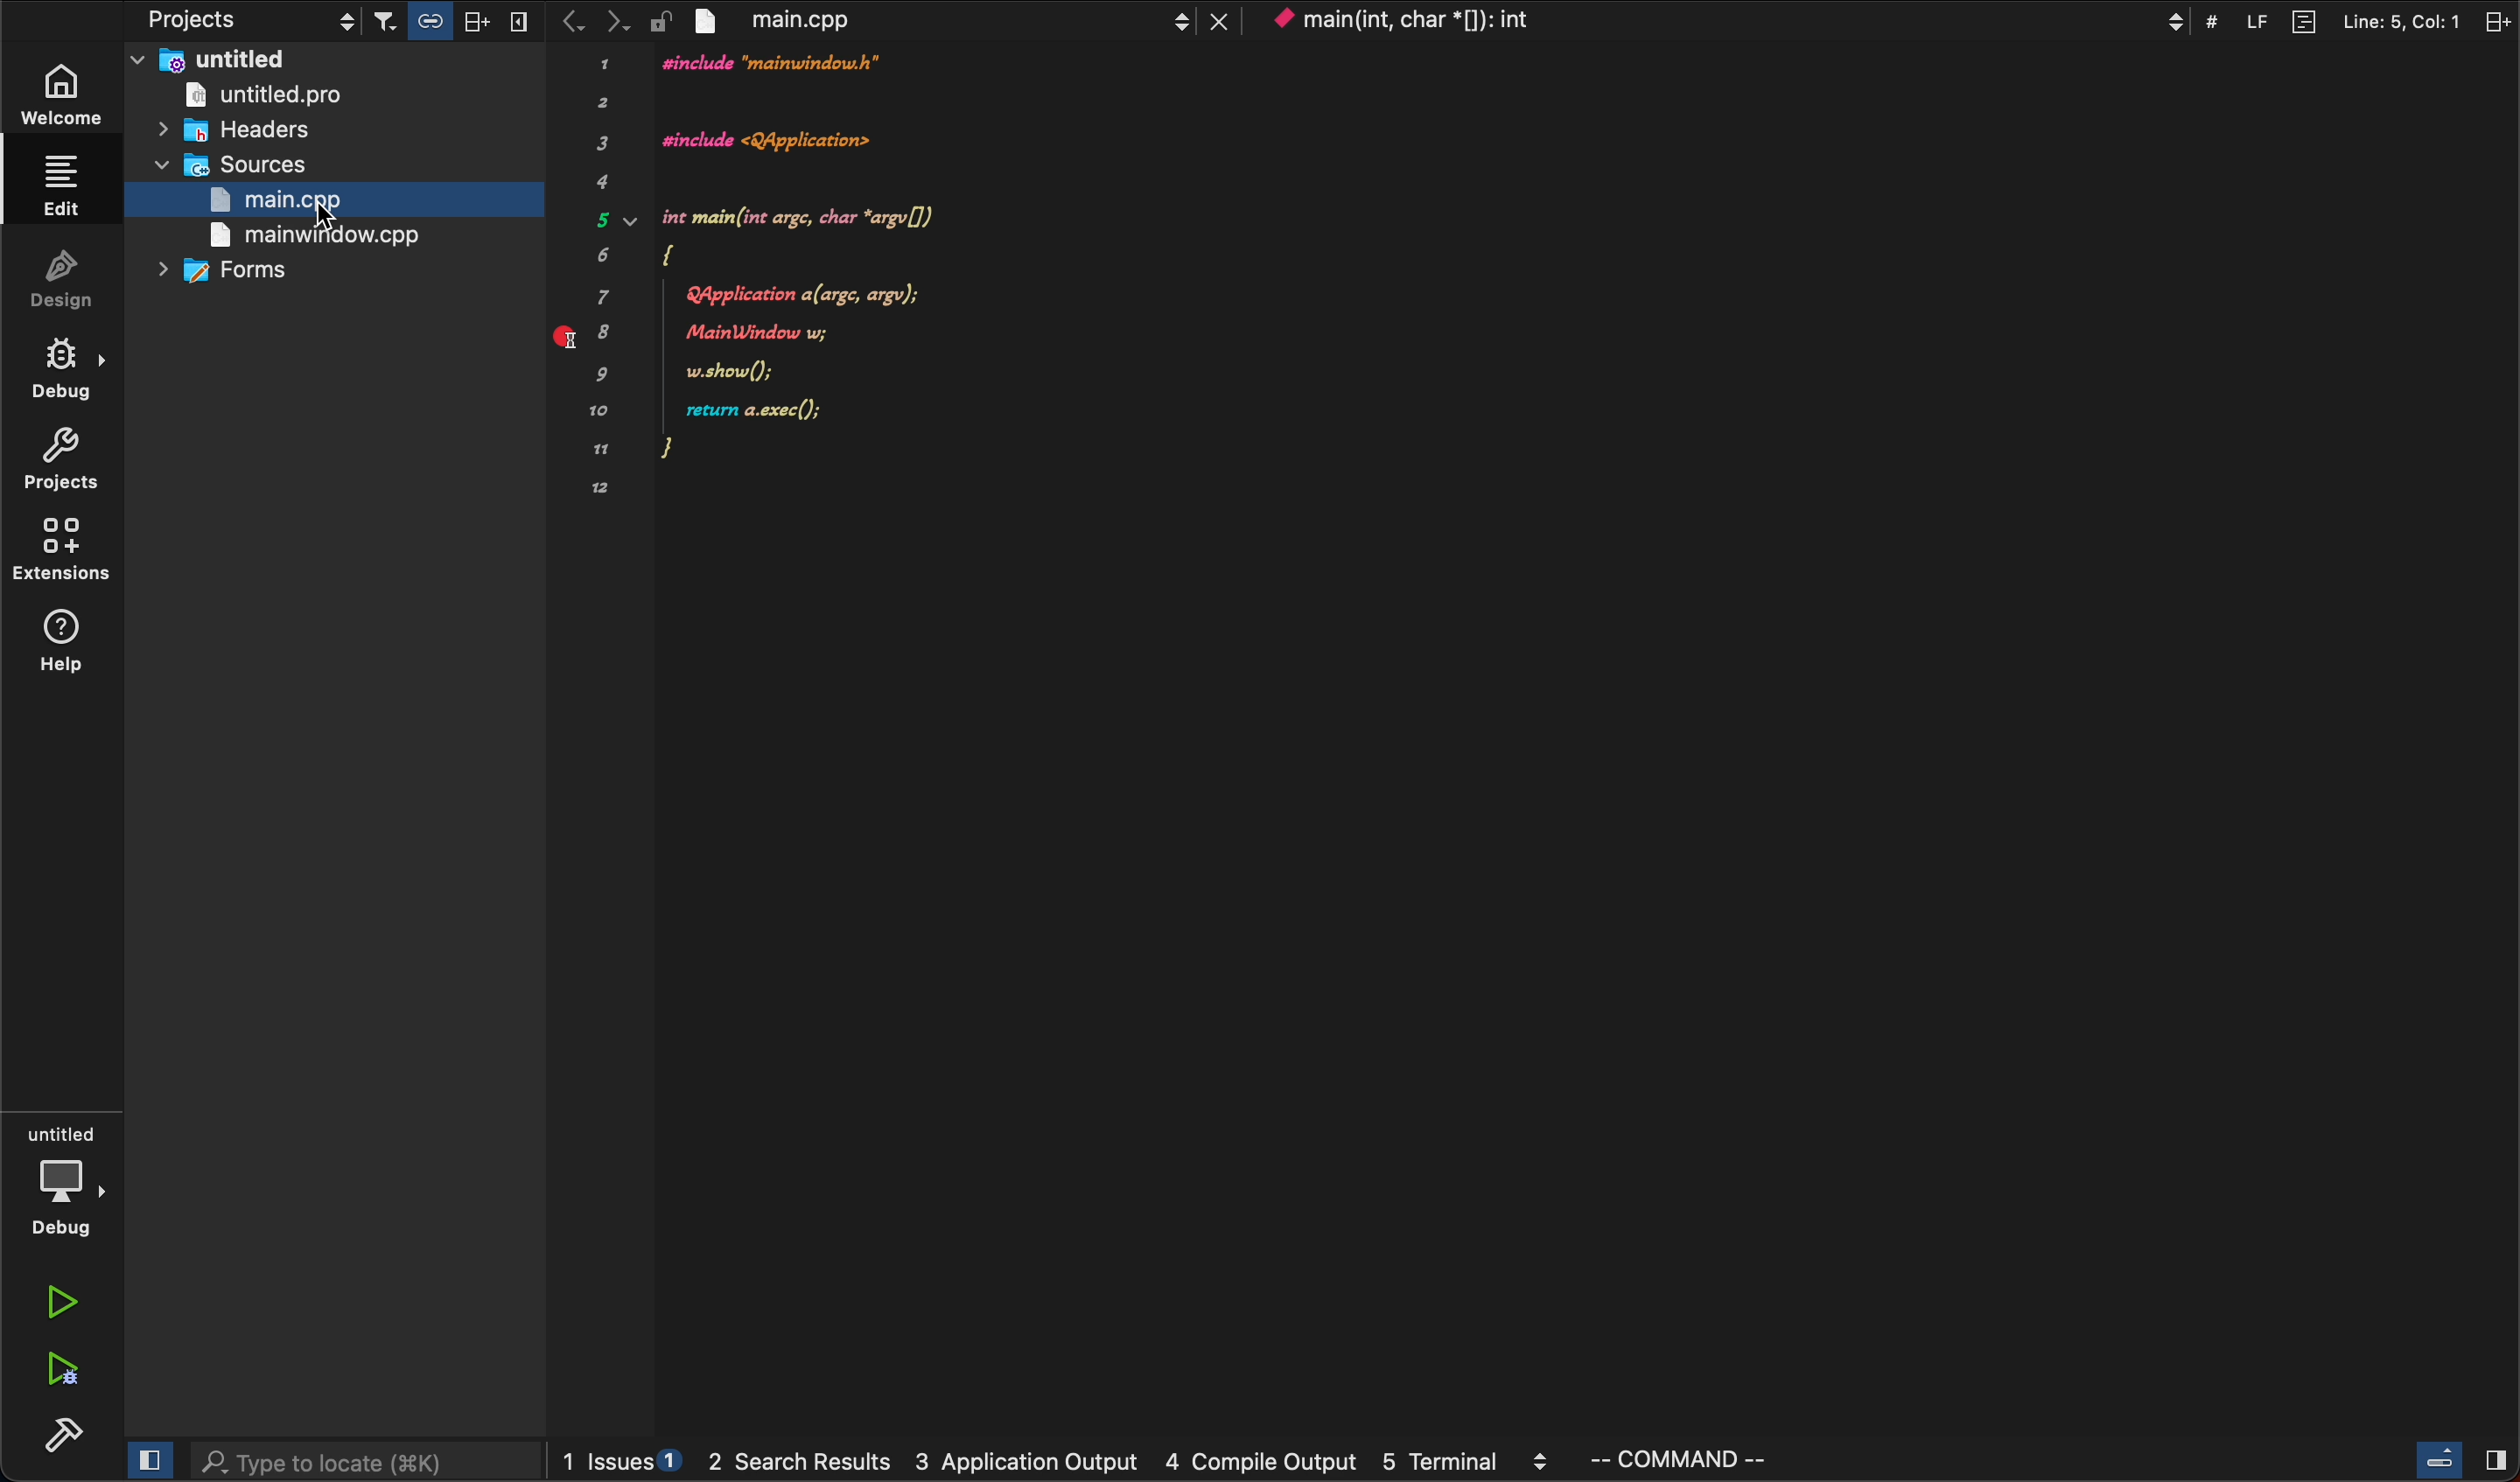 Image resolution: width=2520 pixels, height=1482 pixels. Describe the element at coordinates (59, 1373) in the screenshot. I see `run debug` at that location.